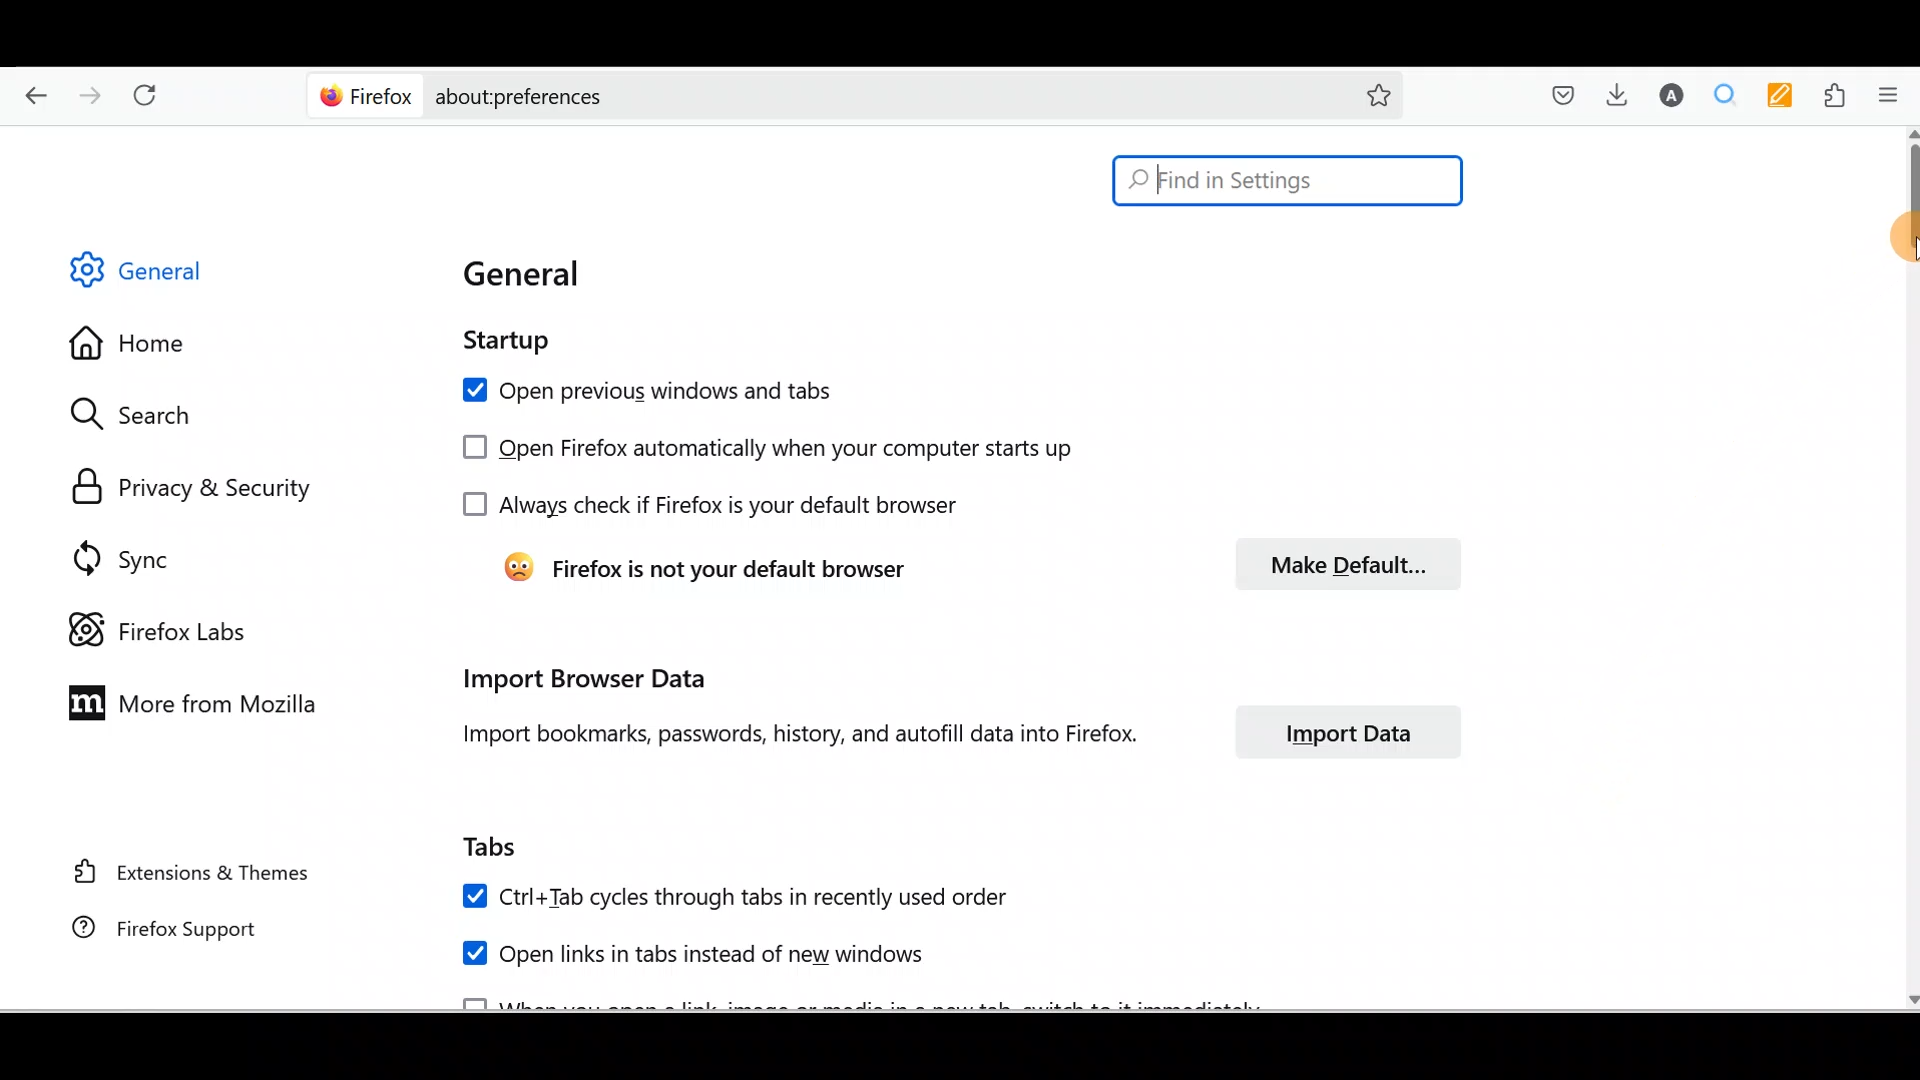 The width and height of the screenshot is (1920, 1080). Describe the element at coordinates (201, 489) in the screenshot. I see `Privacy & security` at that location.